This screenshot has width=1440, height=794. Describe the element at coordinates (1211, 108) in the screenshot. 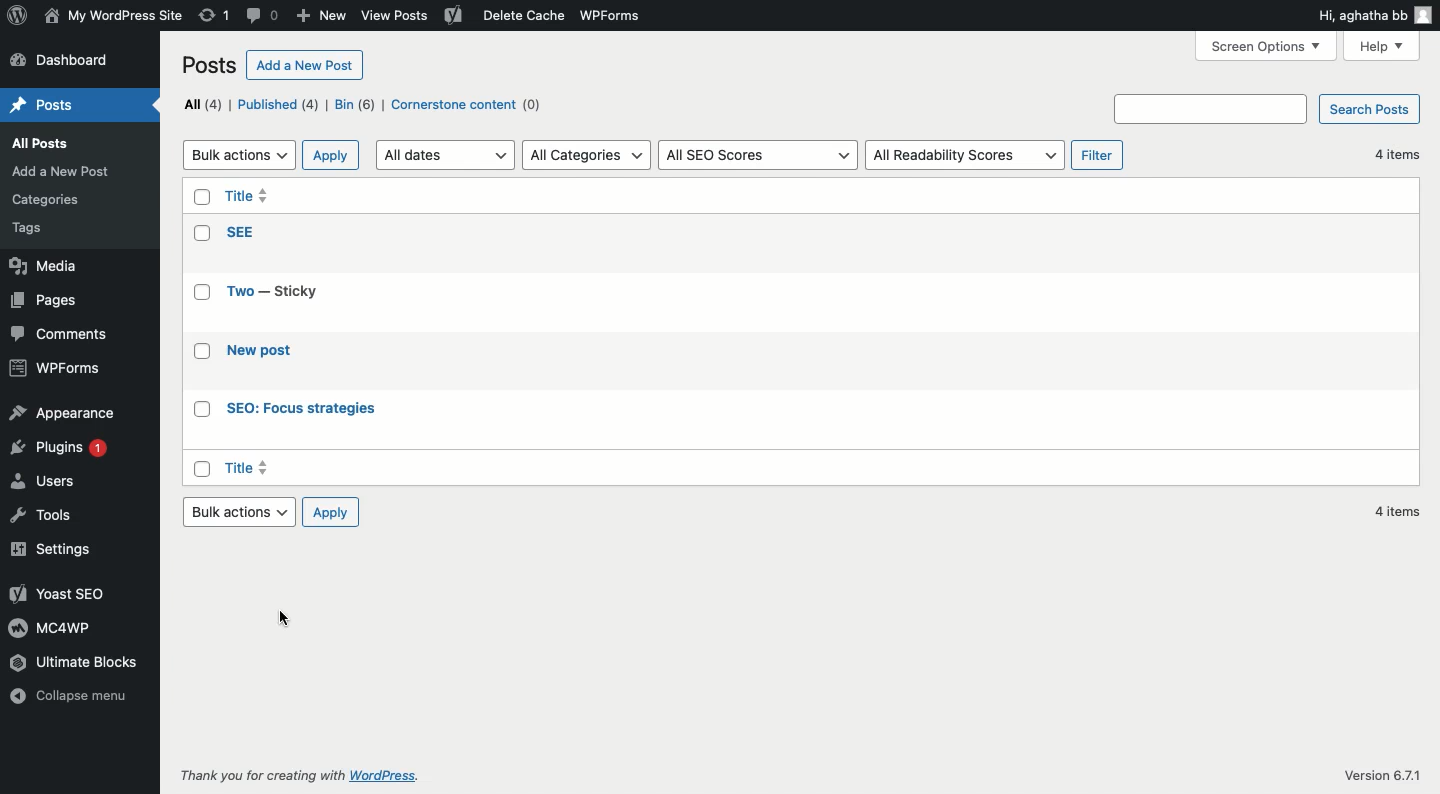

I see `search post input field` at that location.